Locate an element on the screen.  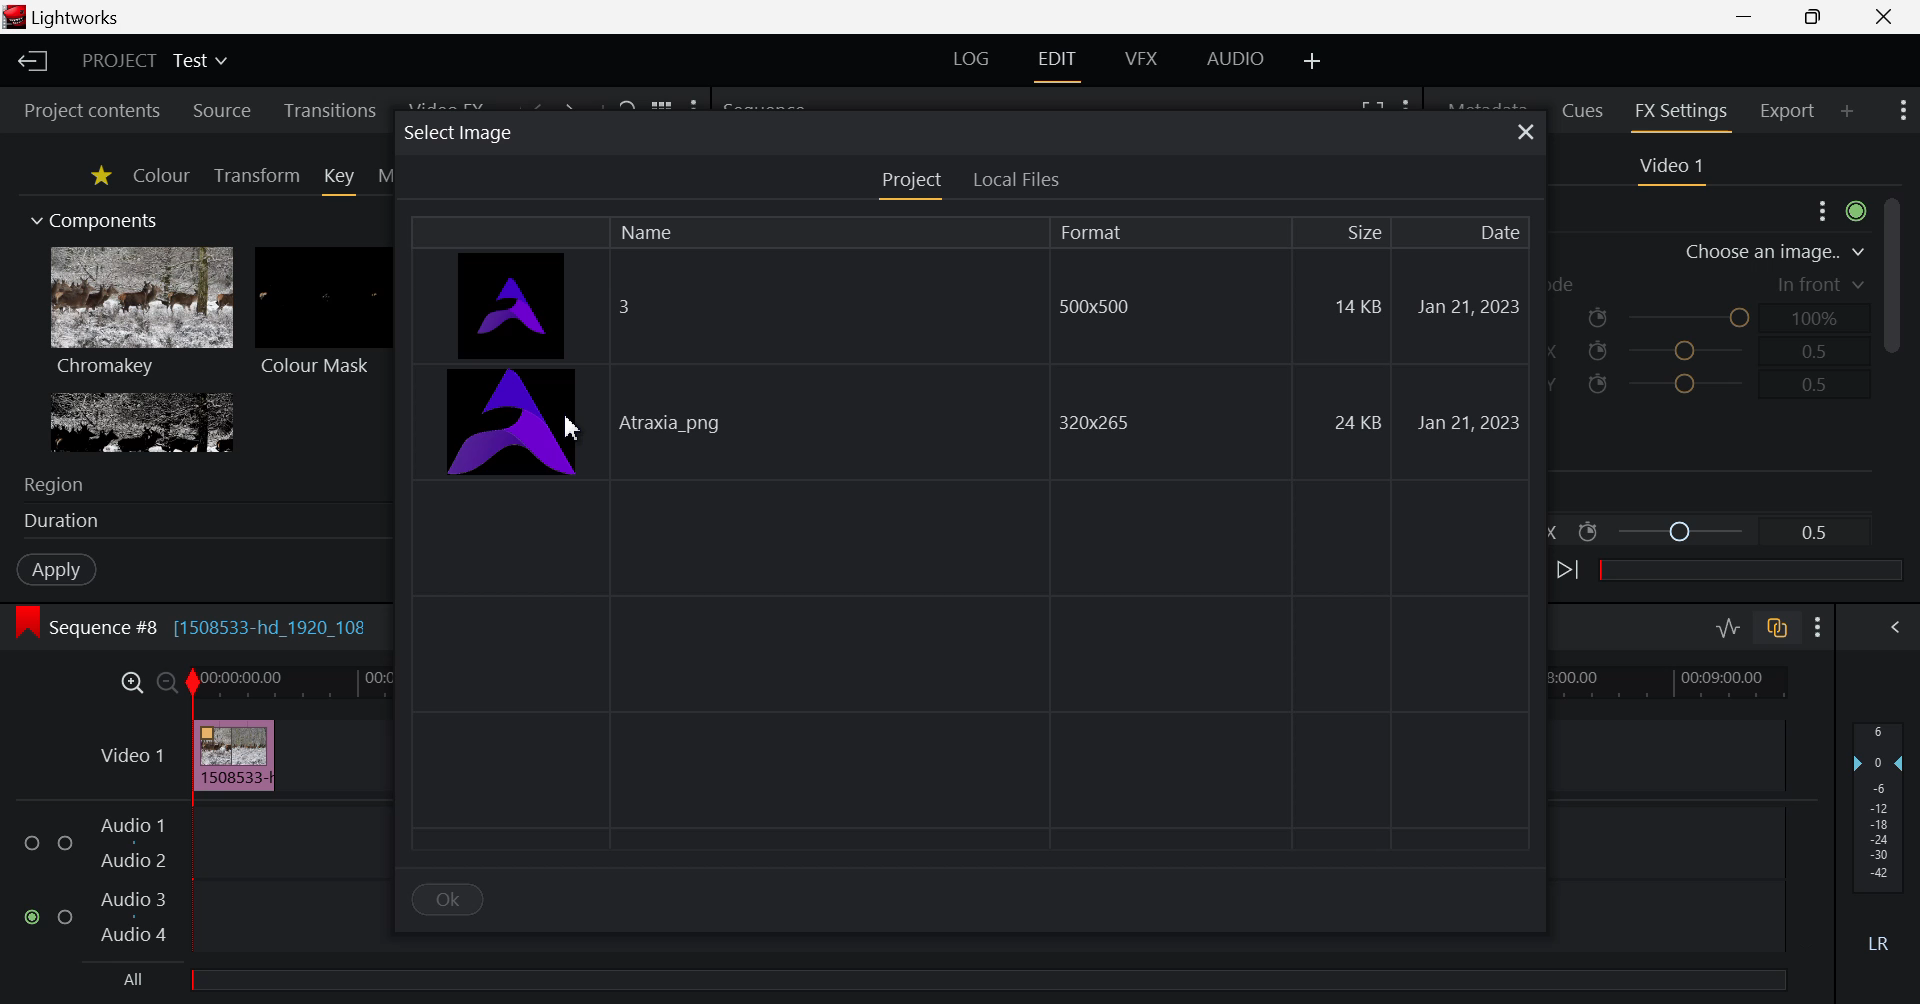
Transform is located at coordinates (254, 177).